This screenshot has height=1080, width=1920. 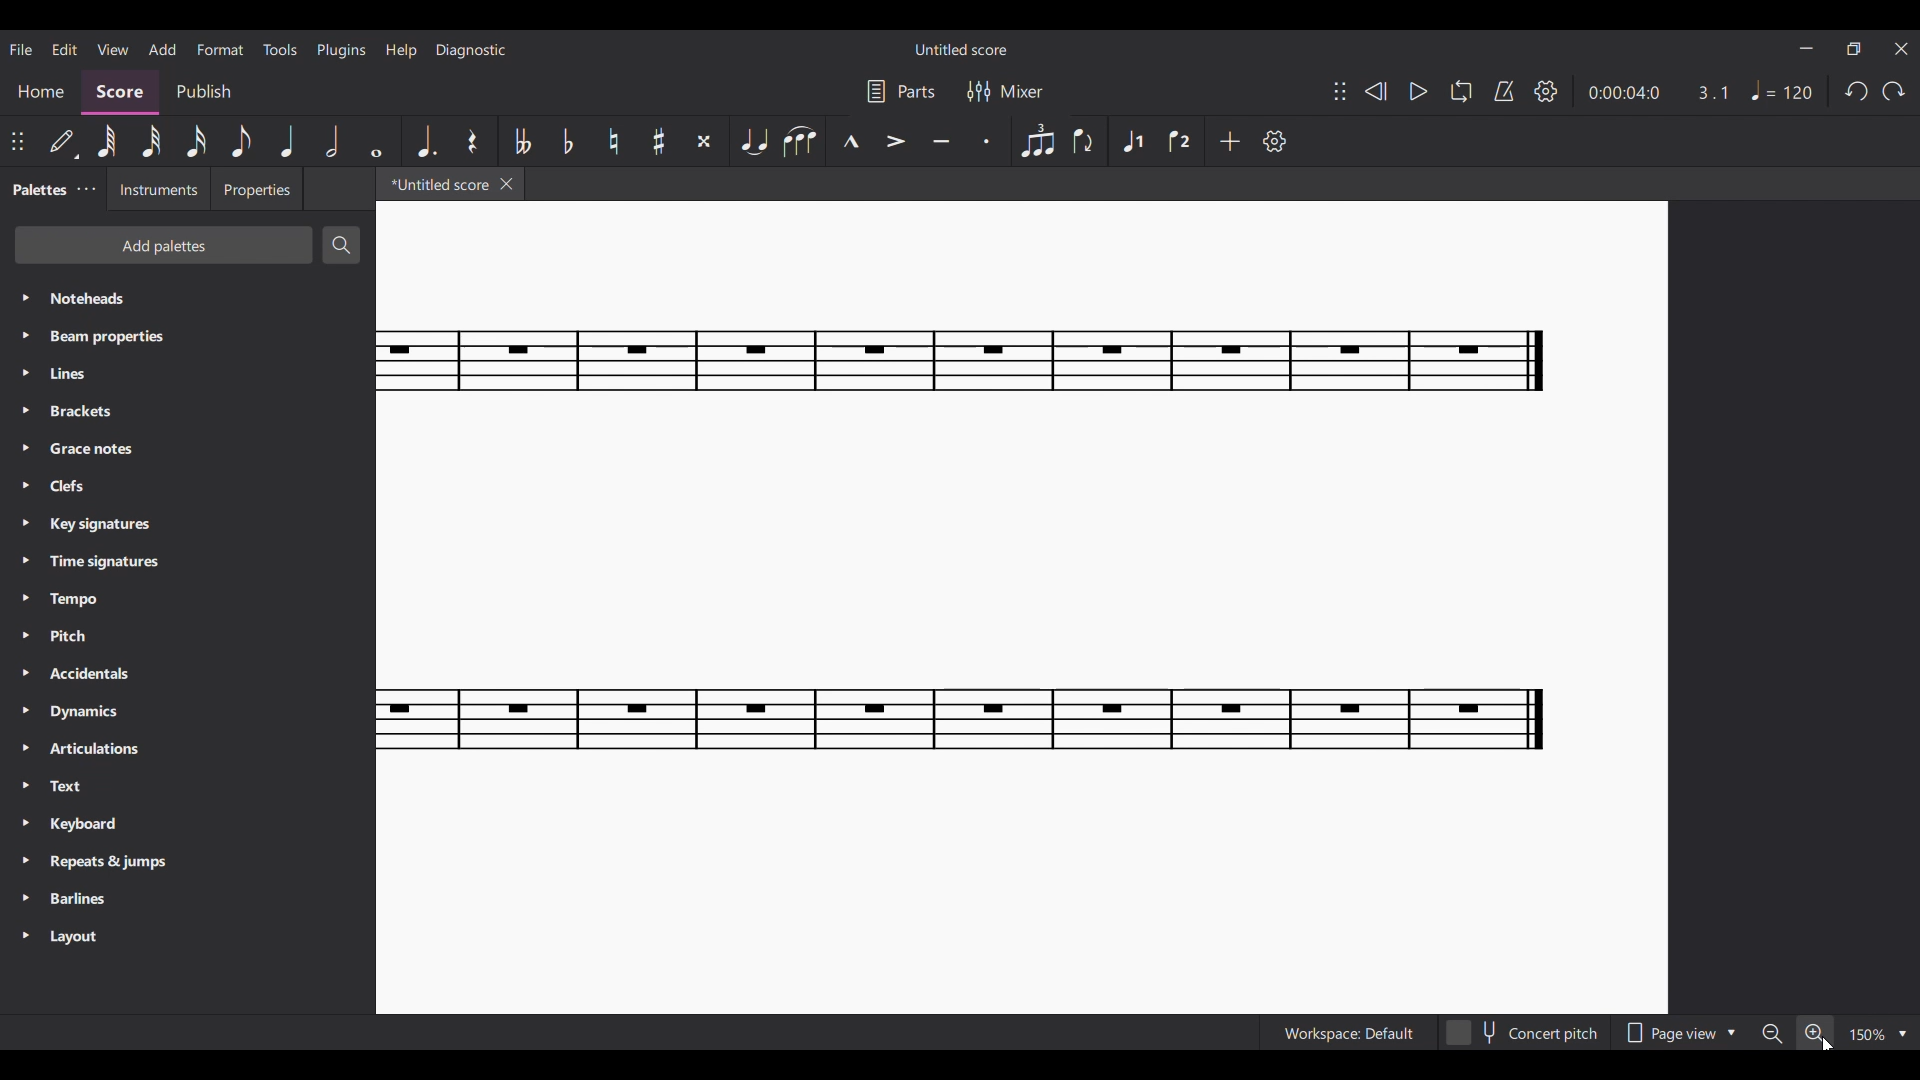 I want to click on Toggle sharp, so click(x=658, y=141).